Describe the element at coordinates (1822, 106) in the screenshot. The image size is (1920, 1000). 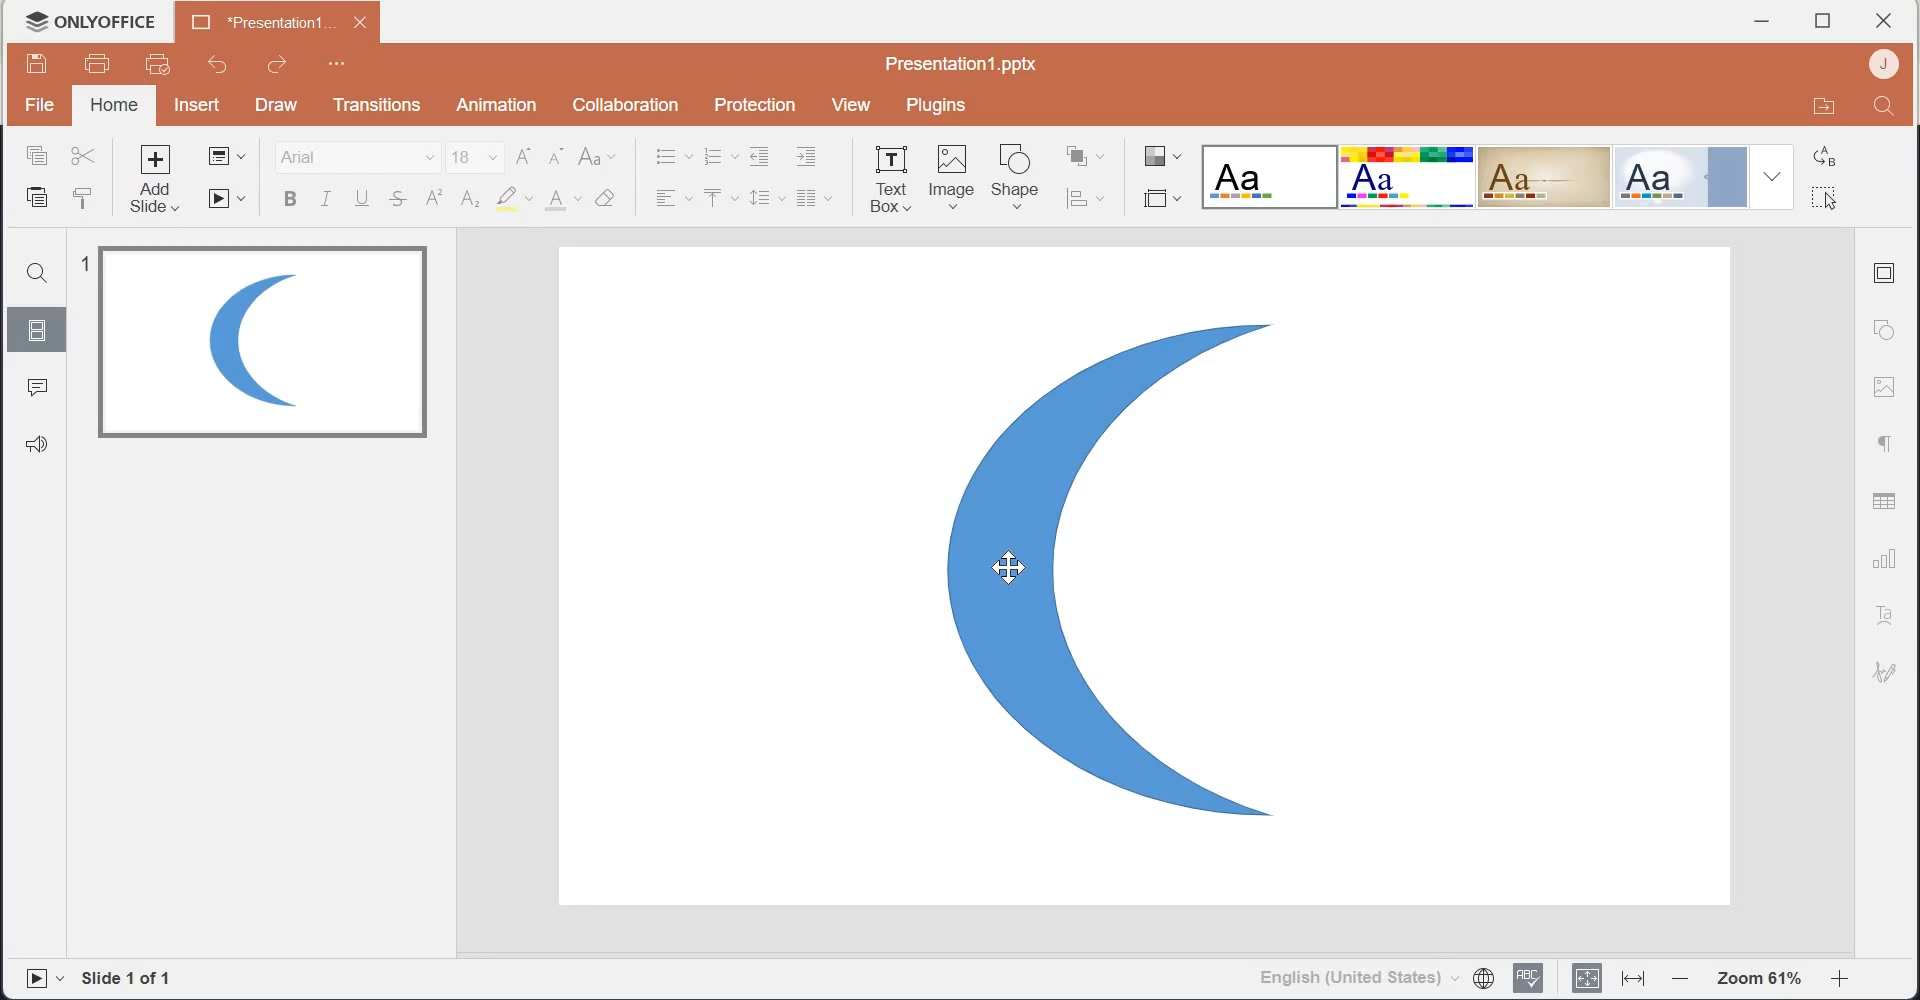
I see `Open in file location` at that location.